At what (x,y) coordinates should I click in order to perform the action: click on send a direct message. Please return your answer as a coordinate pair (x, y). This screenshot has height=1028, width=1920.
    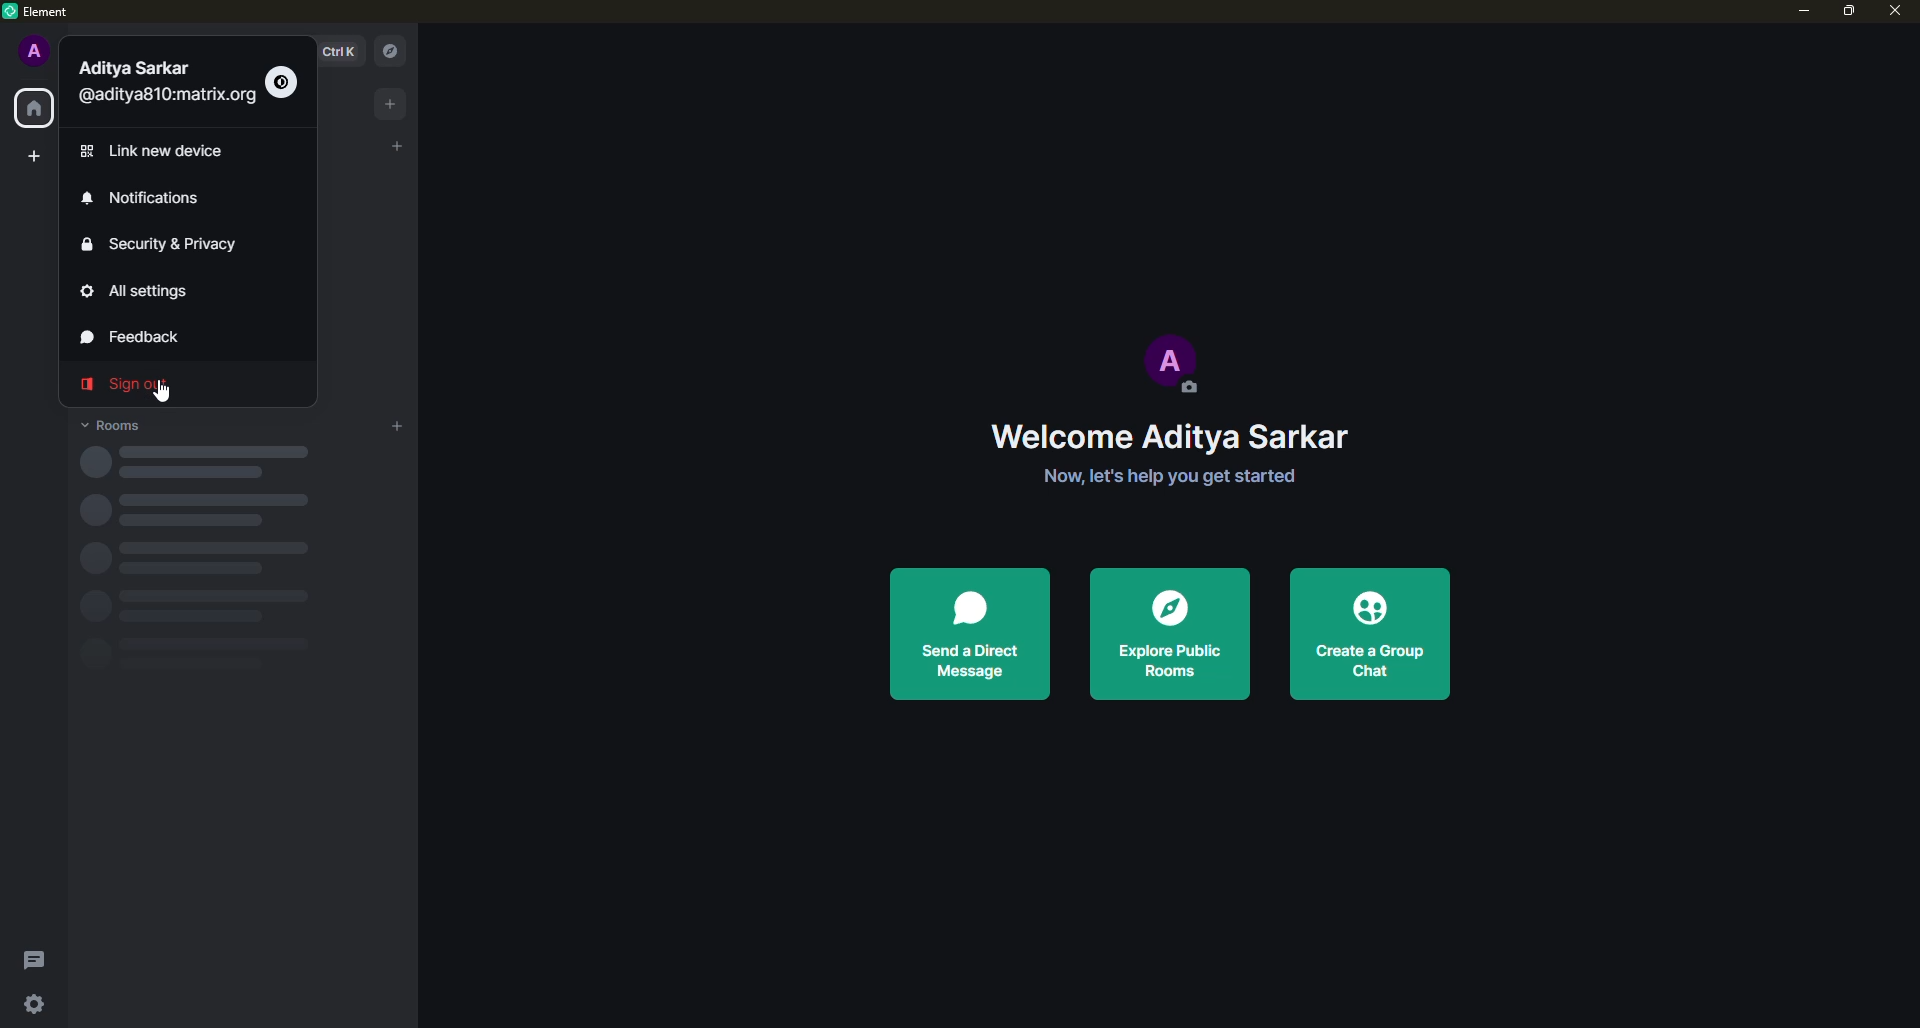
    Looking at the image, I should click on (970, 637).